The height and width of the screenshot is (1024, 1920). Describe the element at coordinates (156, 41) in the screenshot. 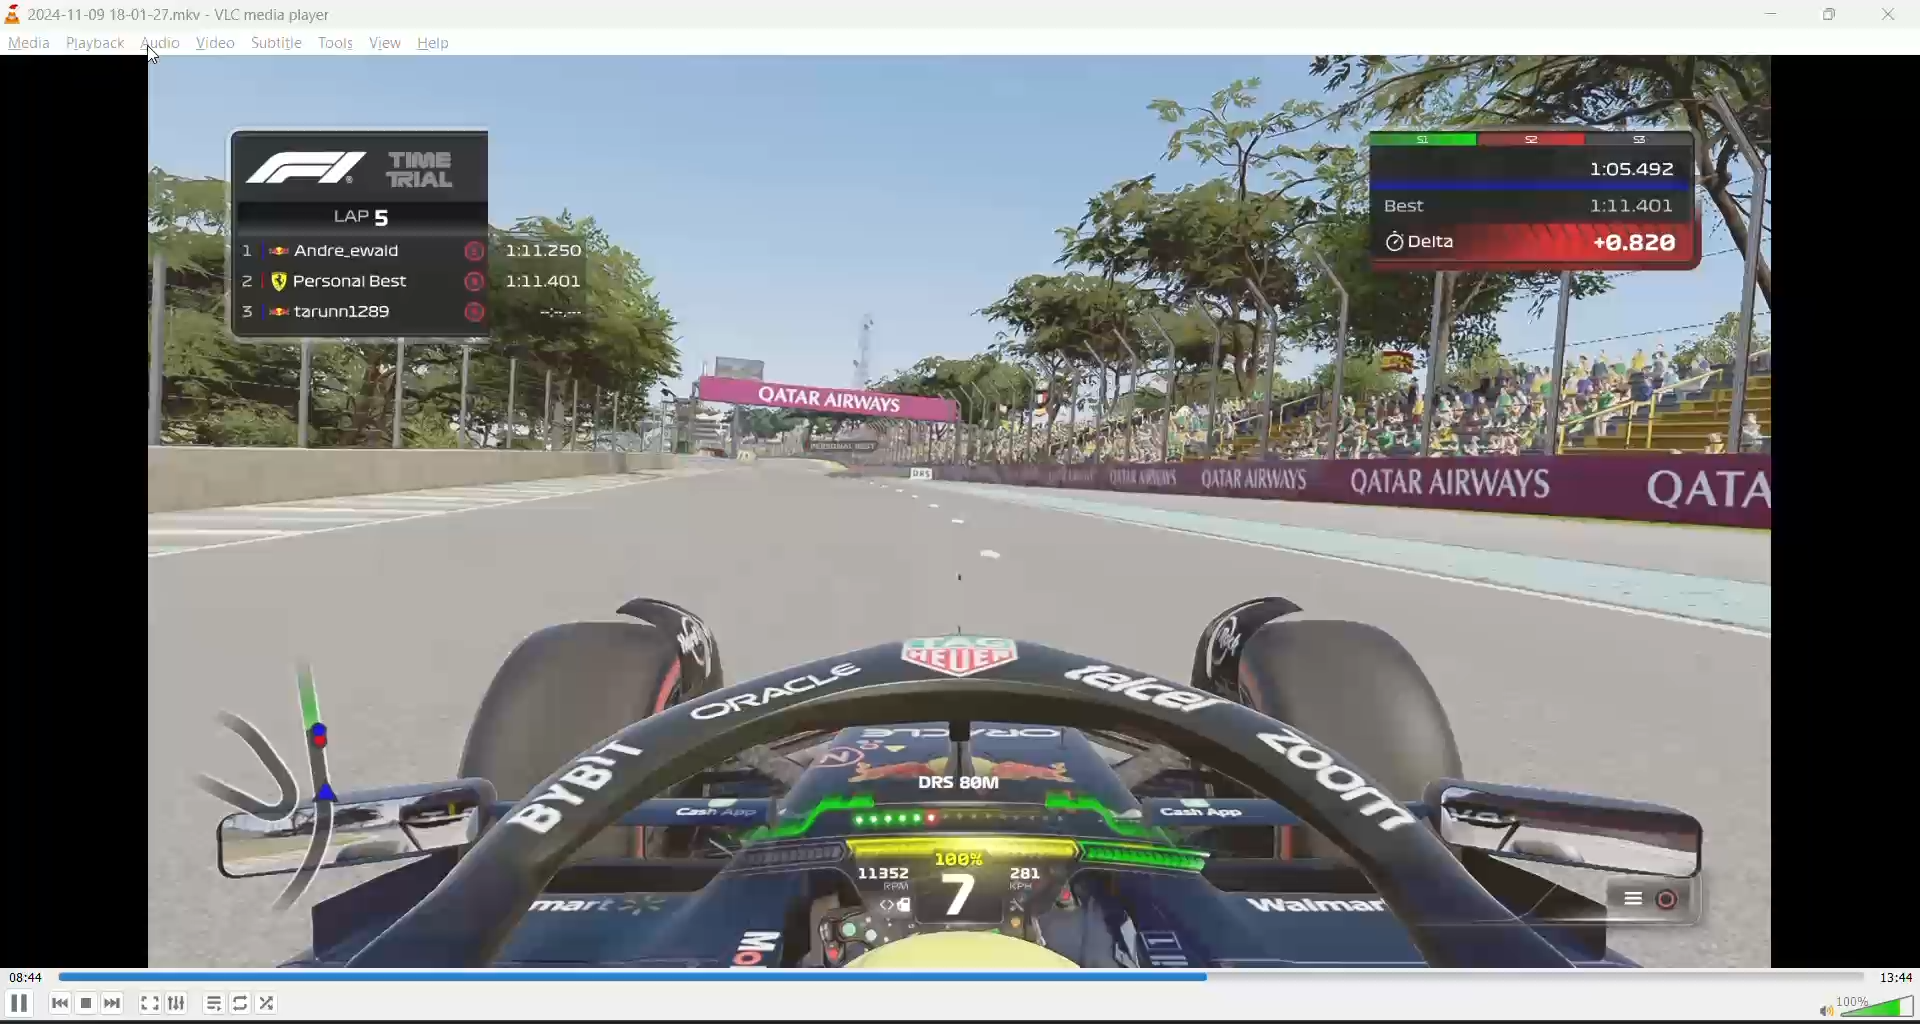

I see `audio` at that location.